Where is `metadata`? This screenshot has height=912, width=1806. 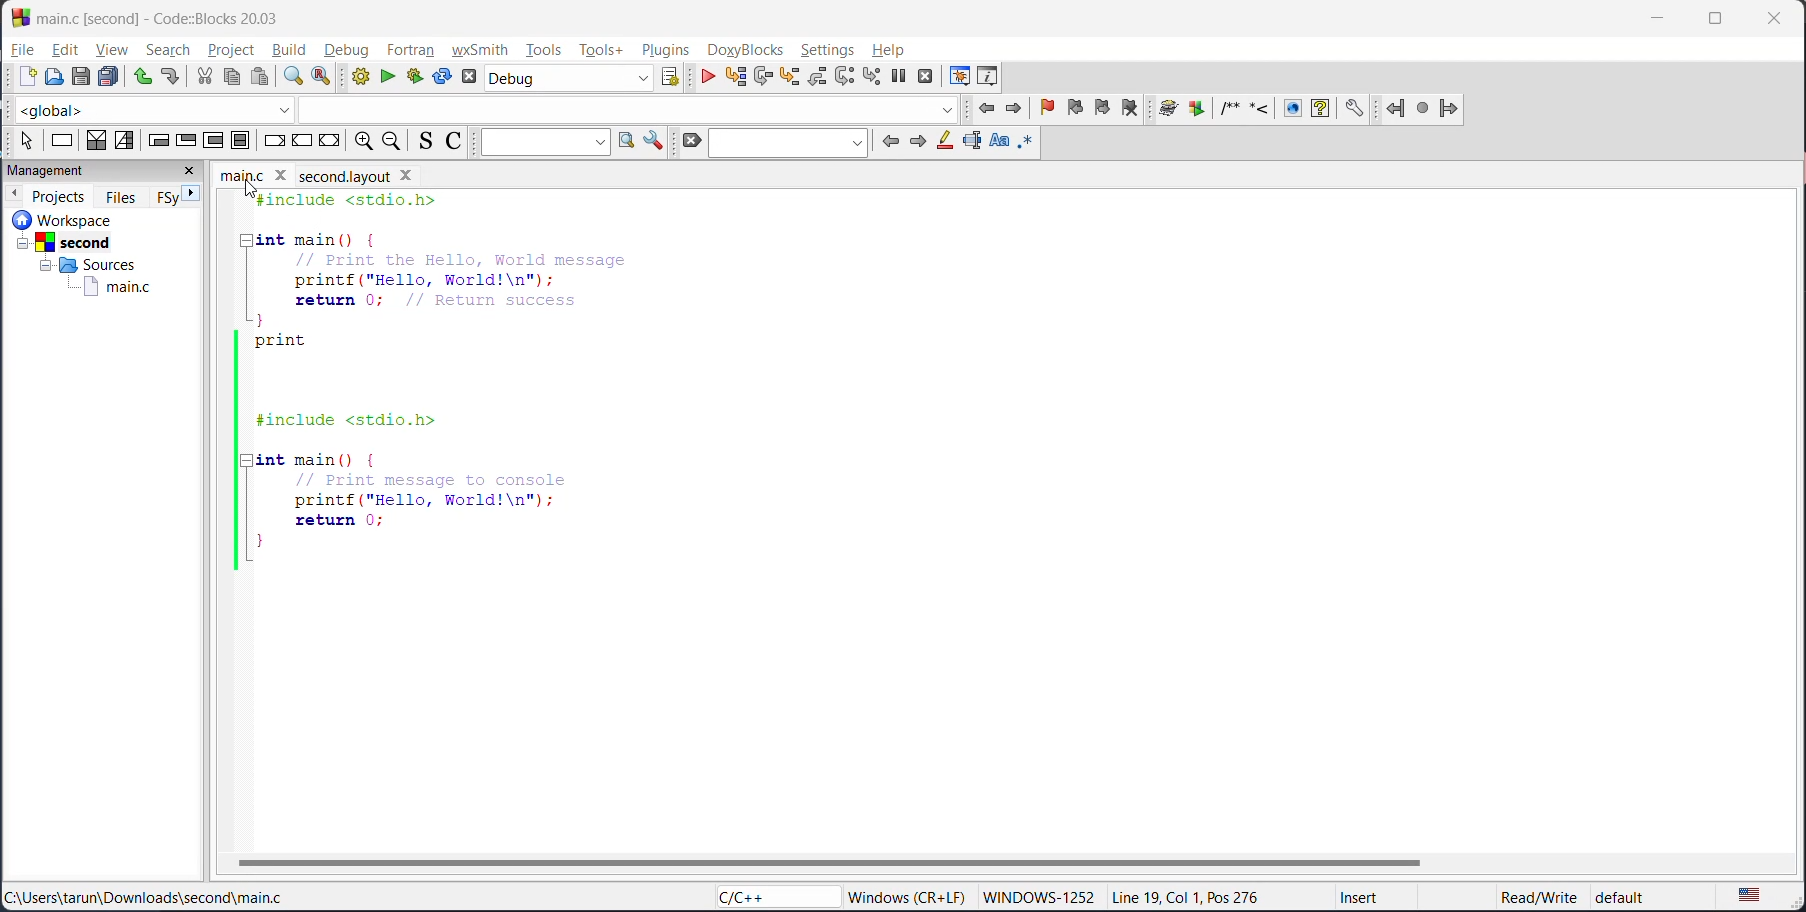 metadata is located at coordinates (907, 896).